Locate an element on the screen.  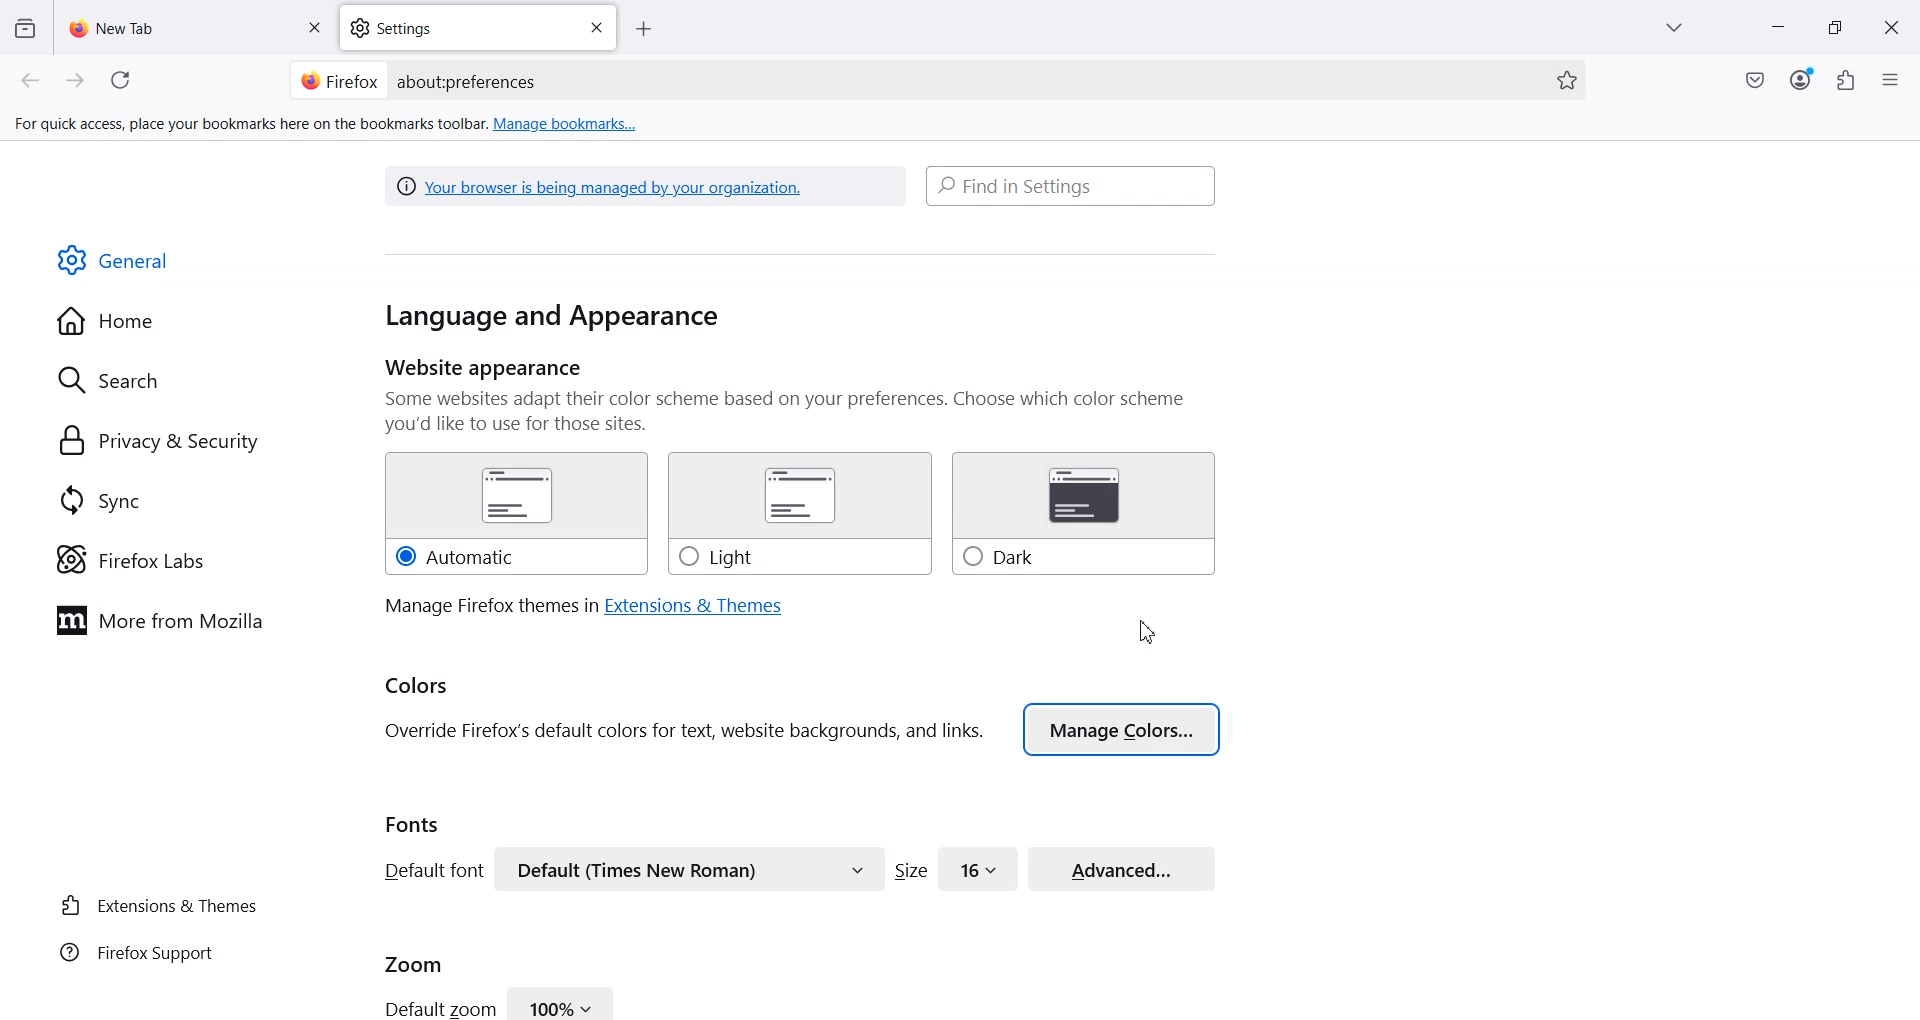
Minimize is located at coordinates (1776, 29).